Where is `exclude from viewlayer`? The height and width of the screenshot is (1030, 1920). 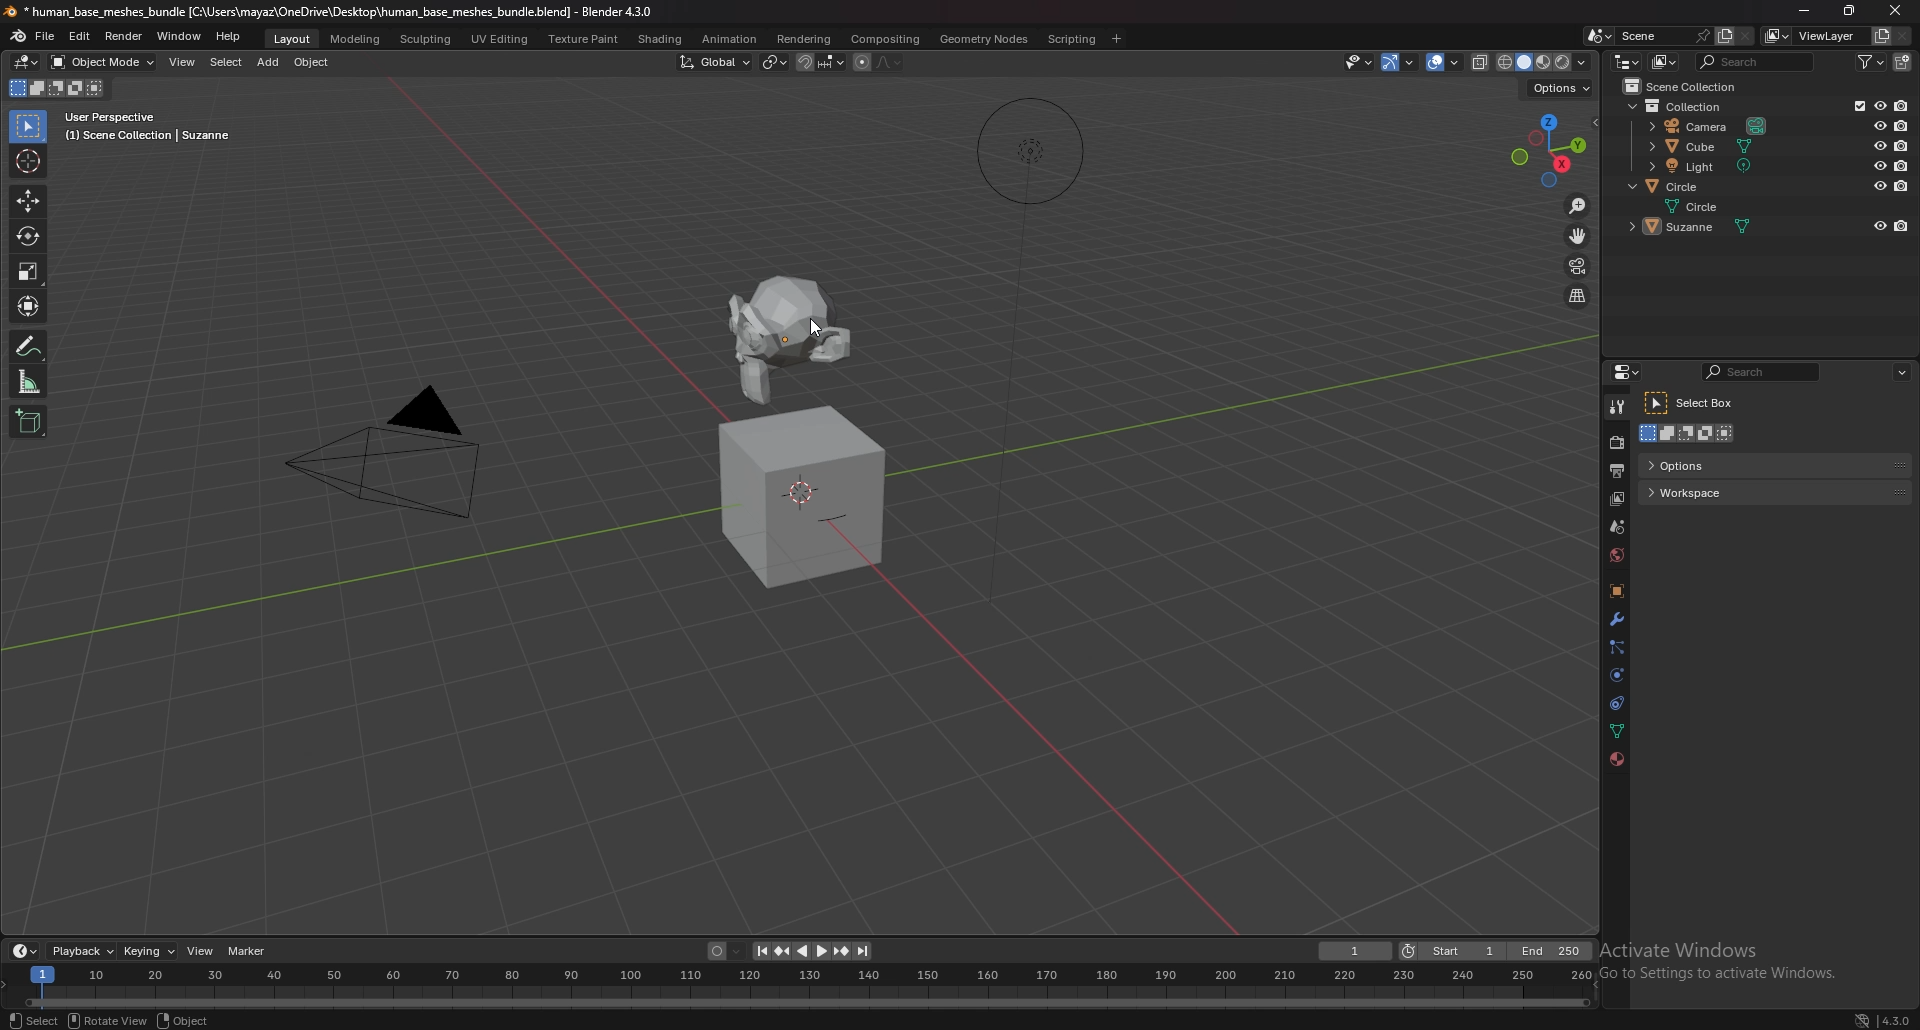 exclude from viewlayer is located at coordinates (1855, 106).